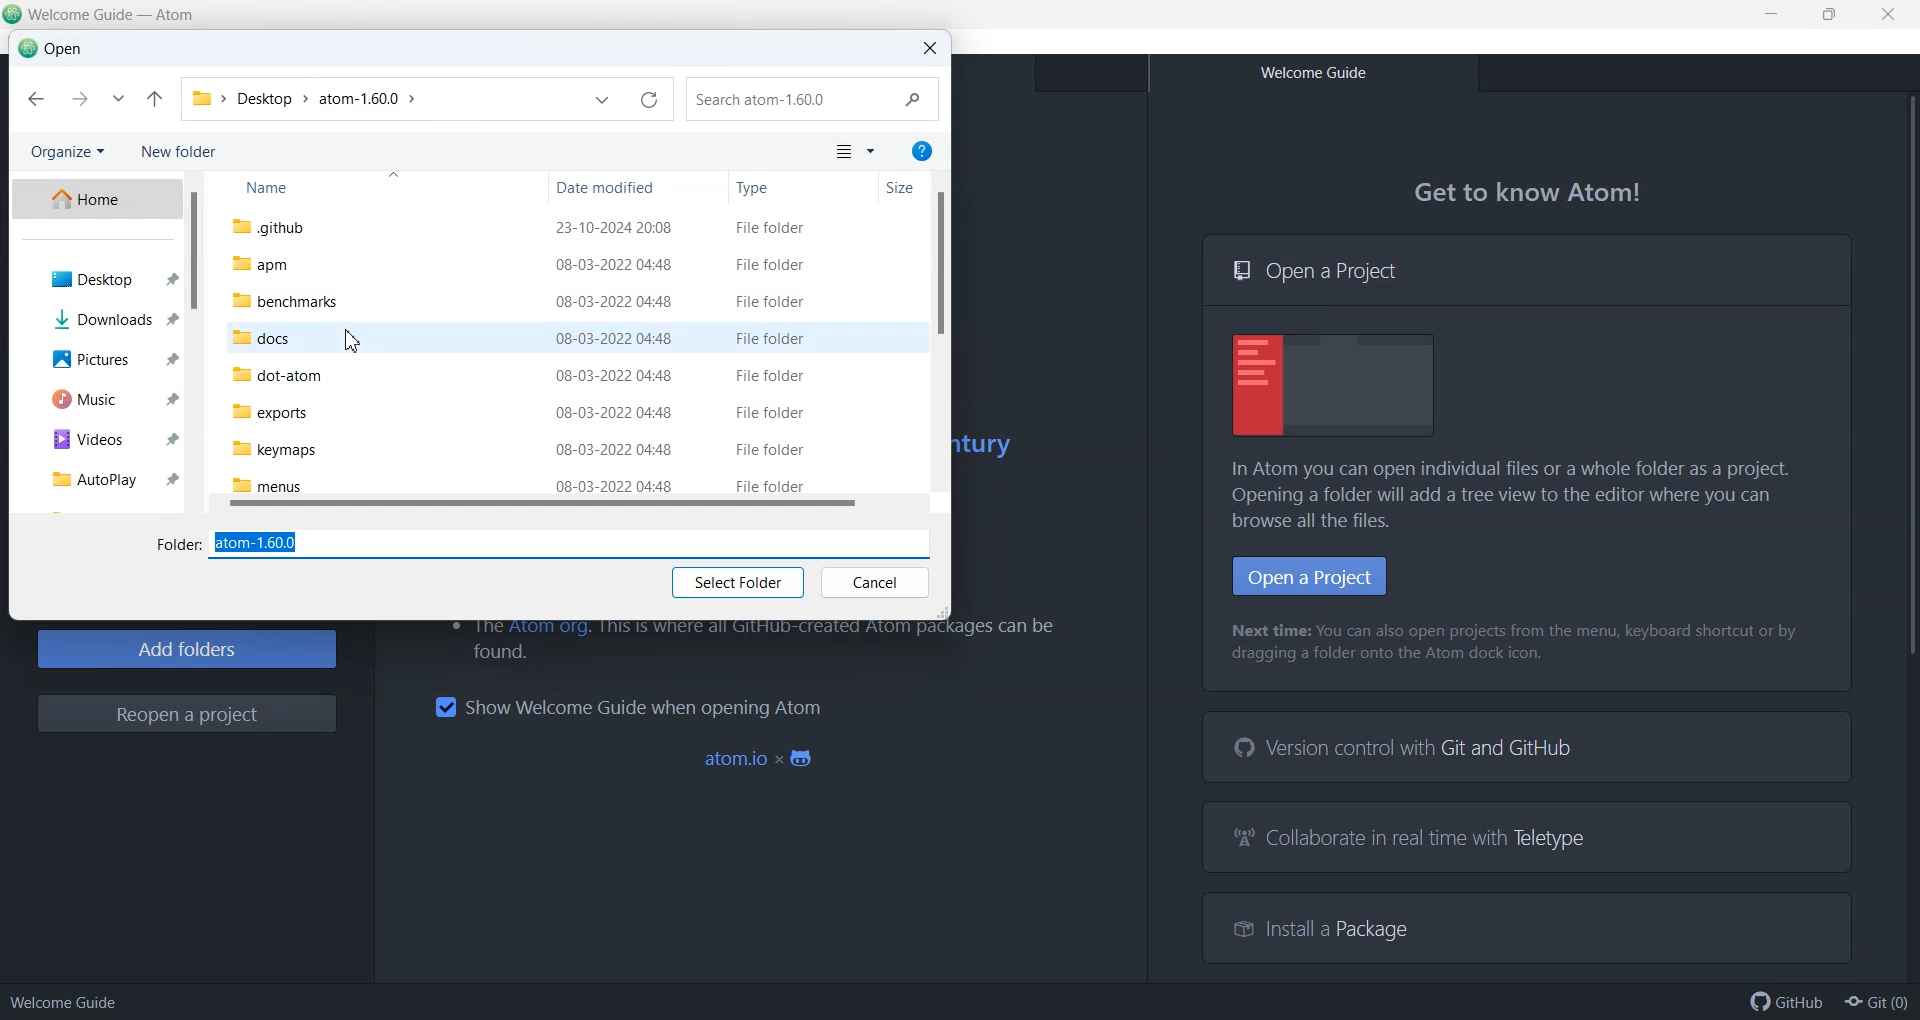 This screenshot has width=1920, height=1020. Describe the element at coordinates (770, 413) in the screenshot. I see `File Folder` at that location.